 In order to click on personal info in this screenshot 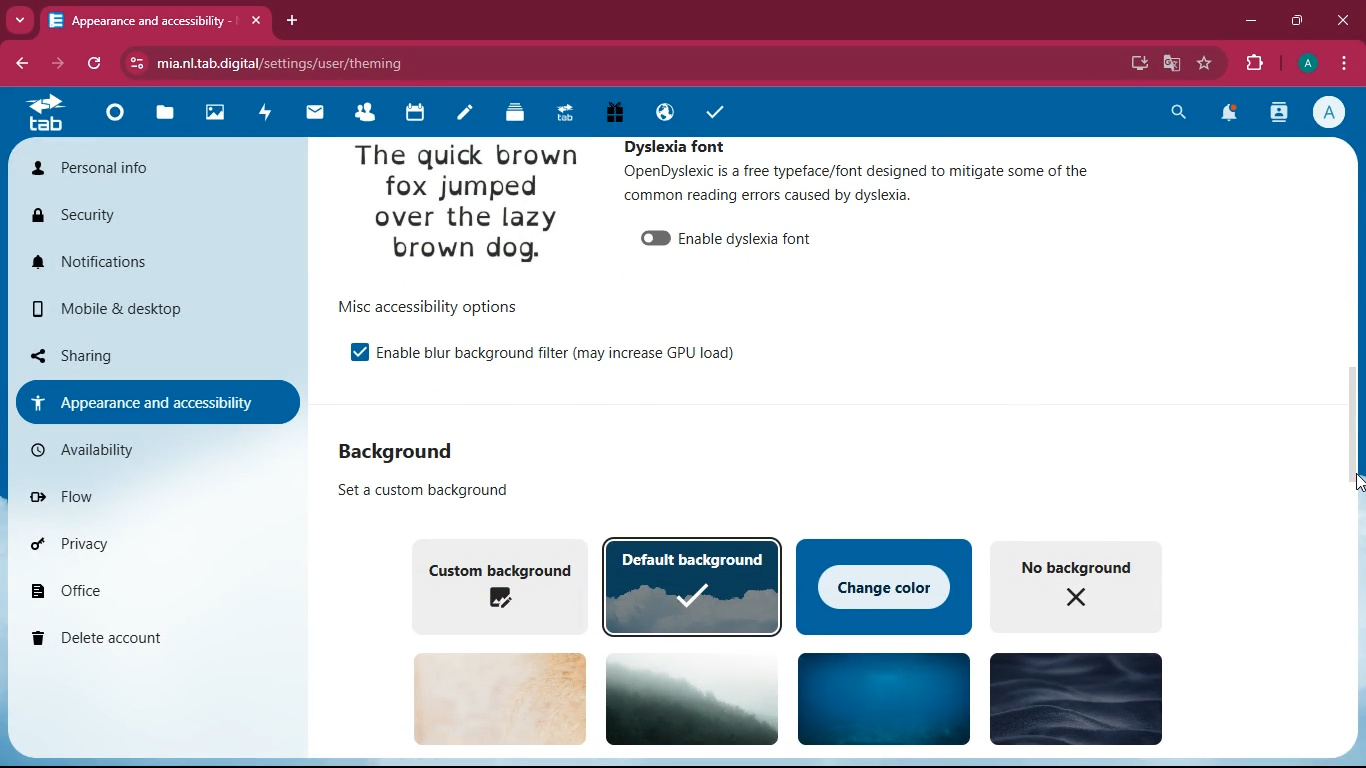, I will do `click(128, 168)`.